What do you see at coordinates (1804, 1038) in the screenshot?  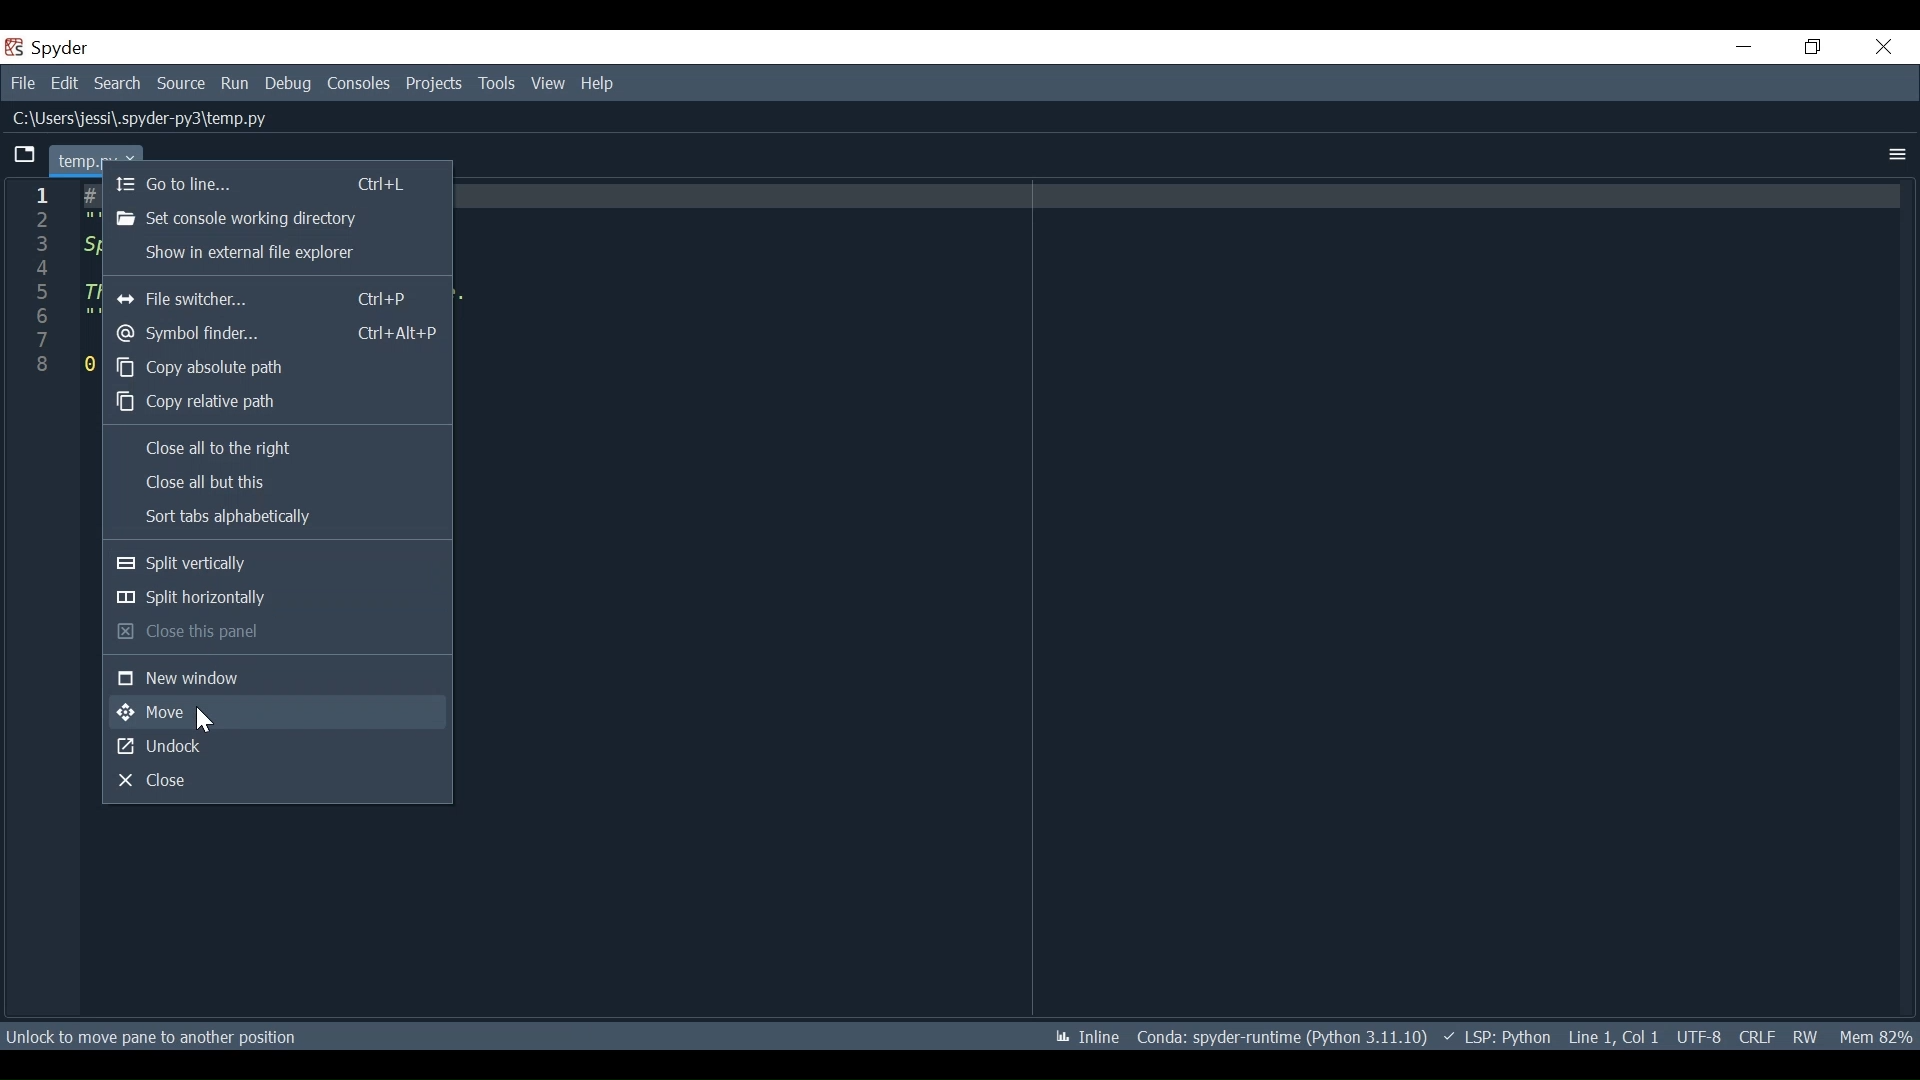 I see `File Permission` at bounding box center [1804, 1038].